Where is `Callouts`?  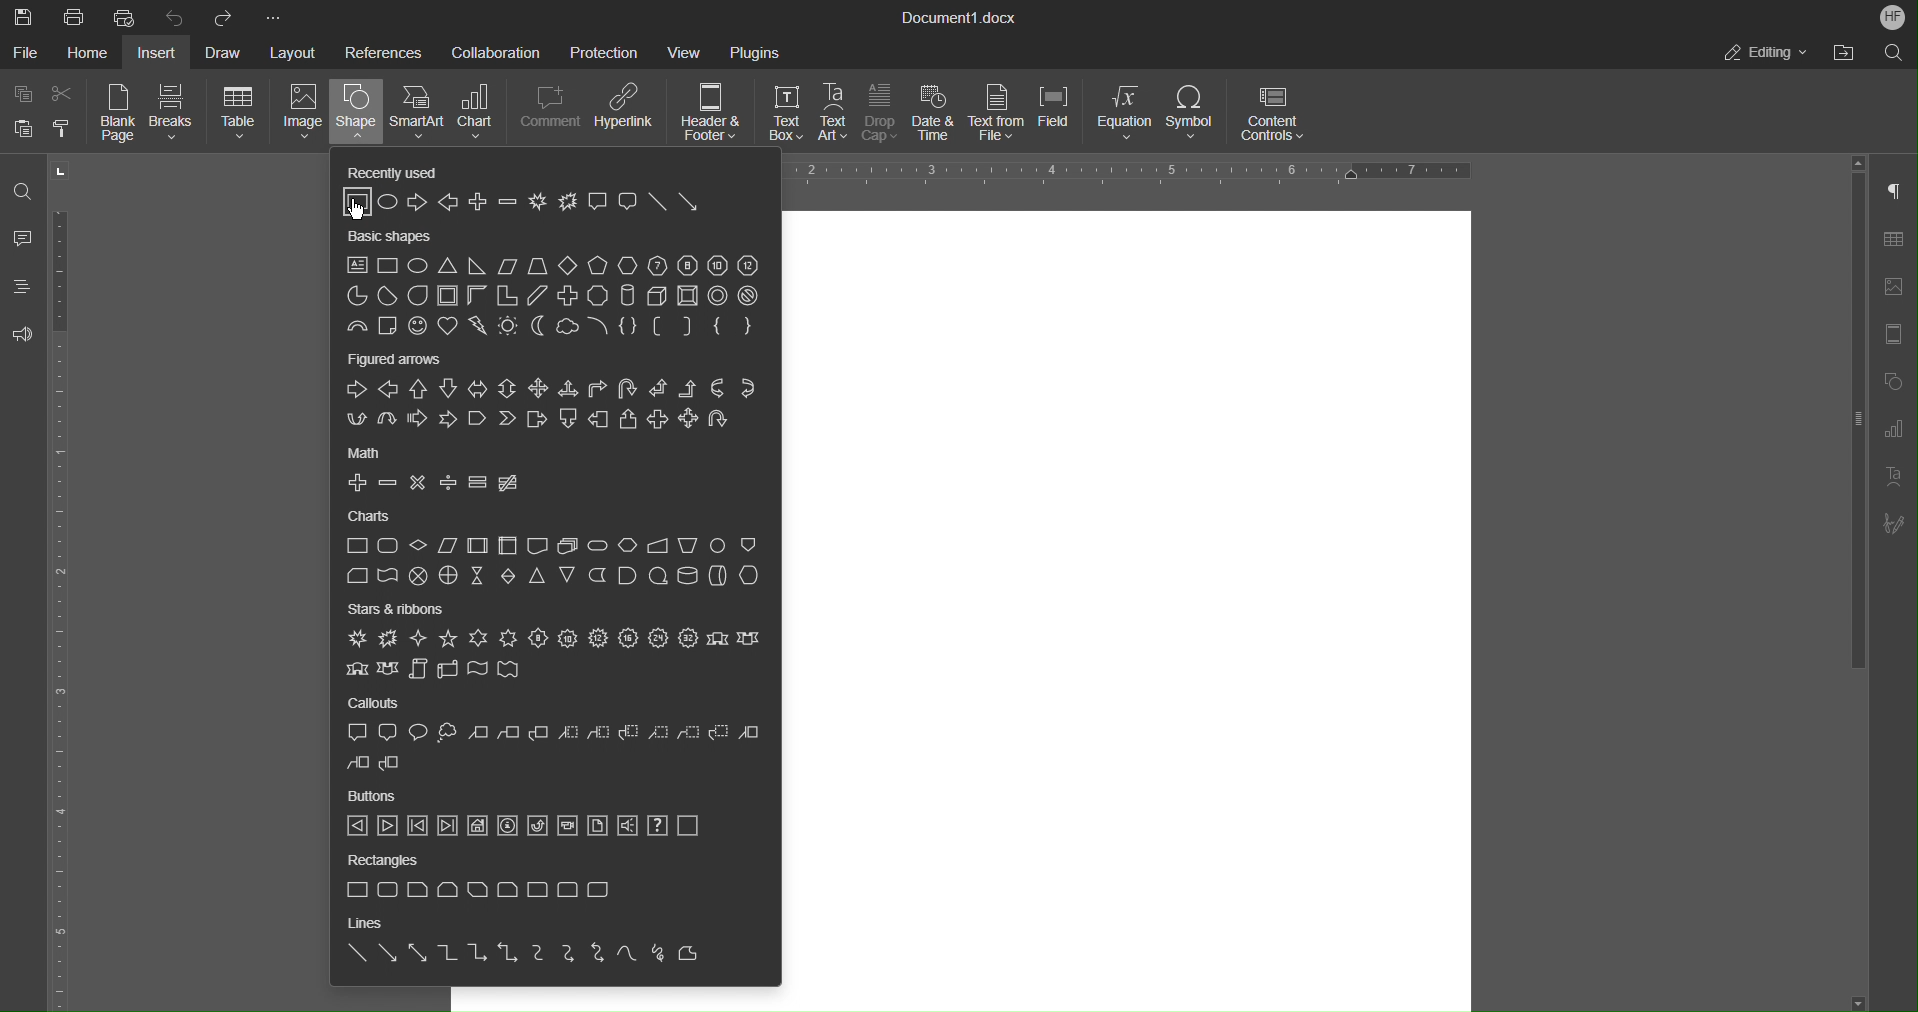 Callouts is located at coordinates (375, 704).